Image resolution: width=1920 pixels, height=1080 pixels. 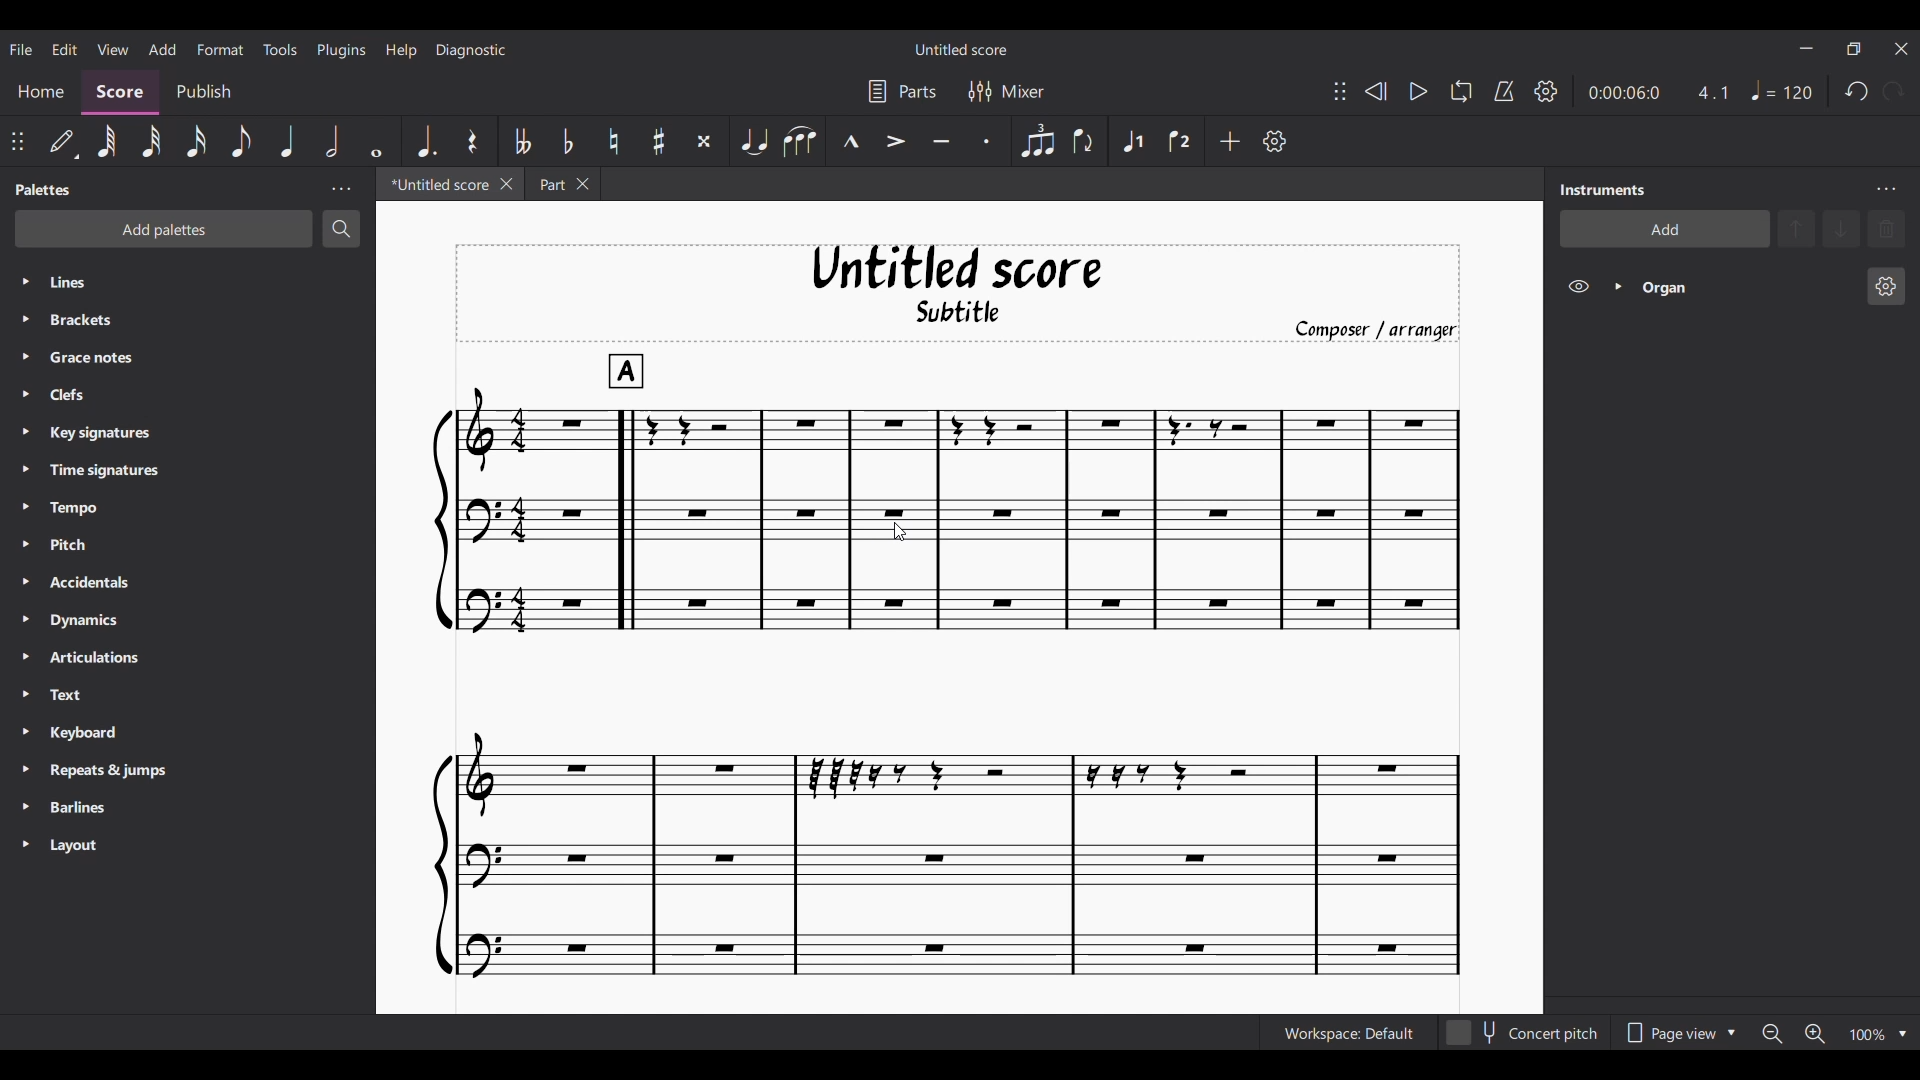 I want to click on Voice 1, so click(x=1132, y=142).